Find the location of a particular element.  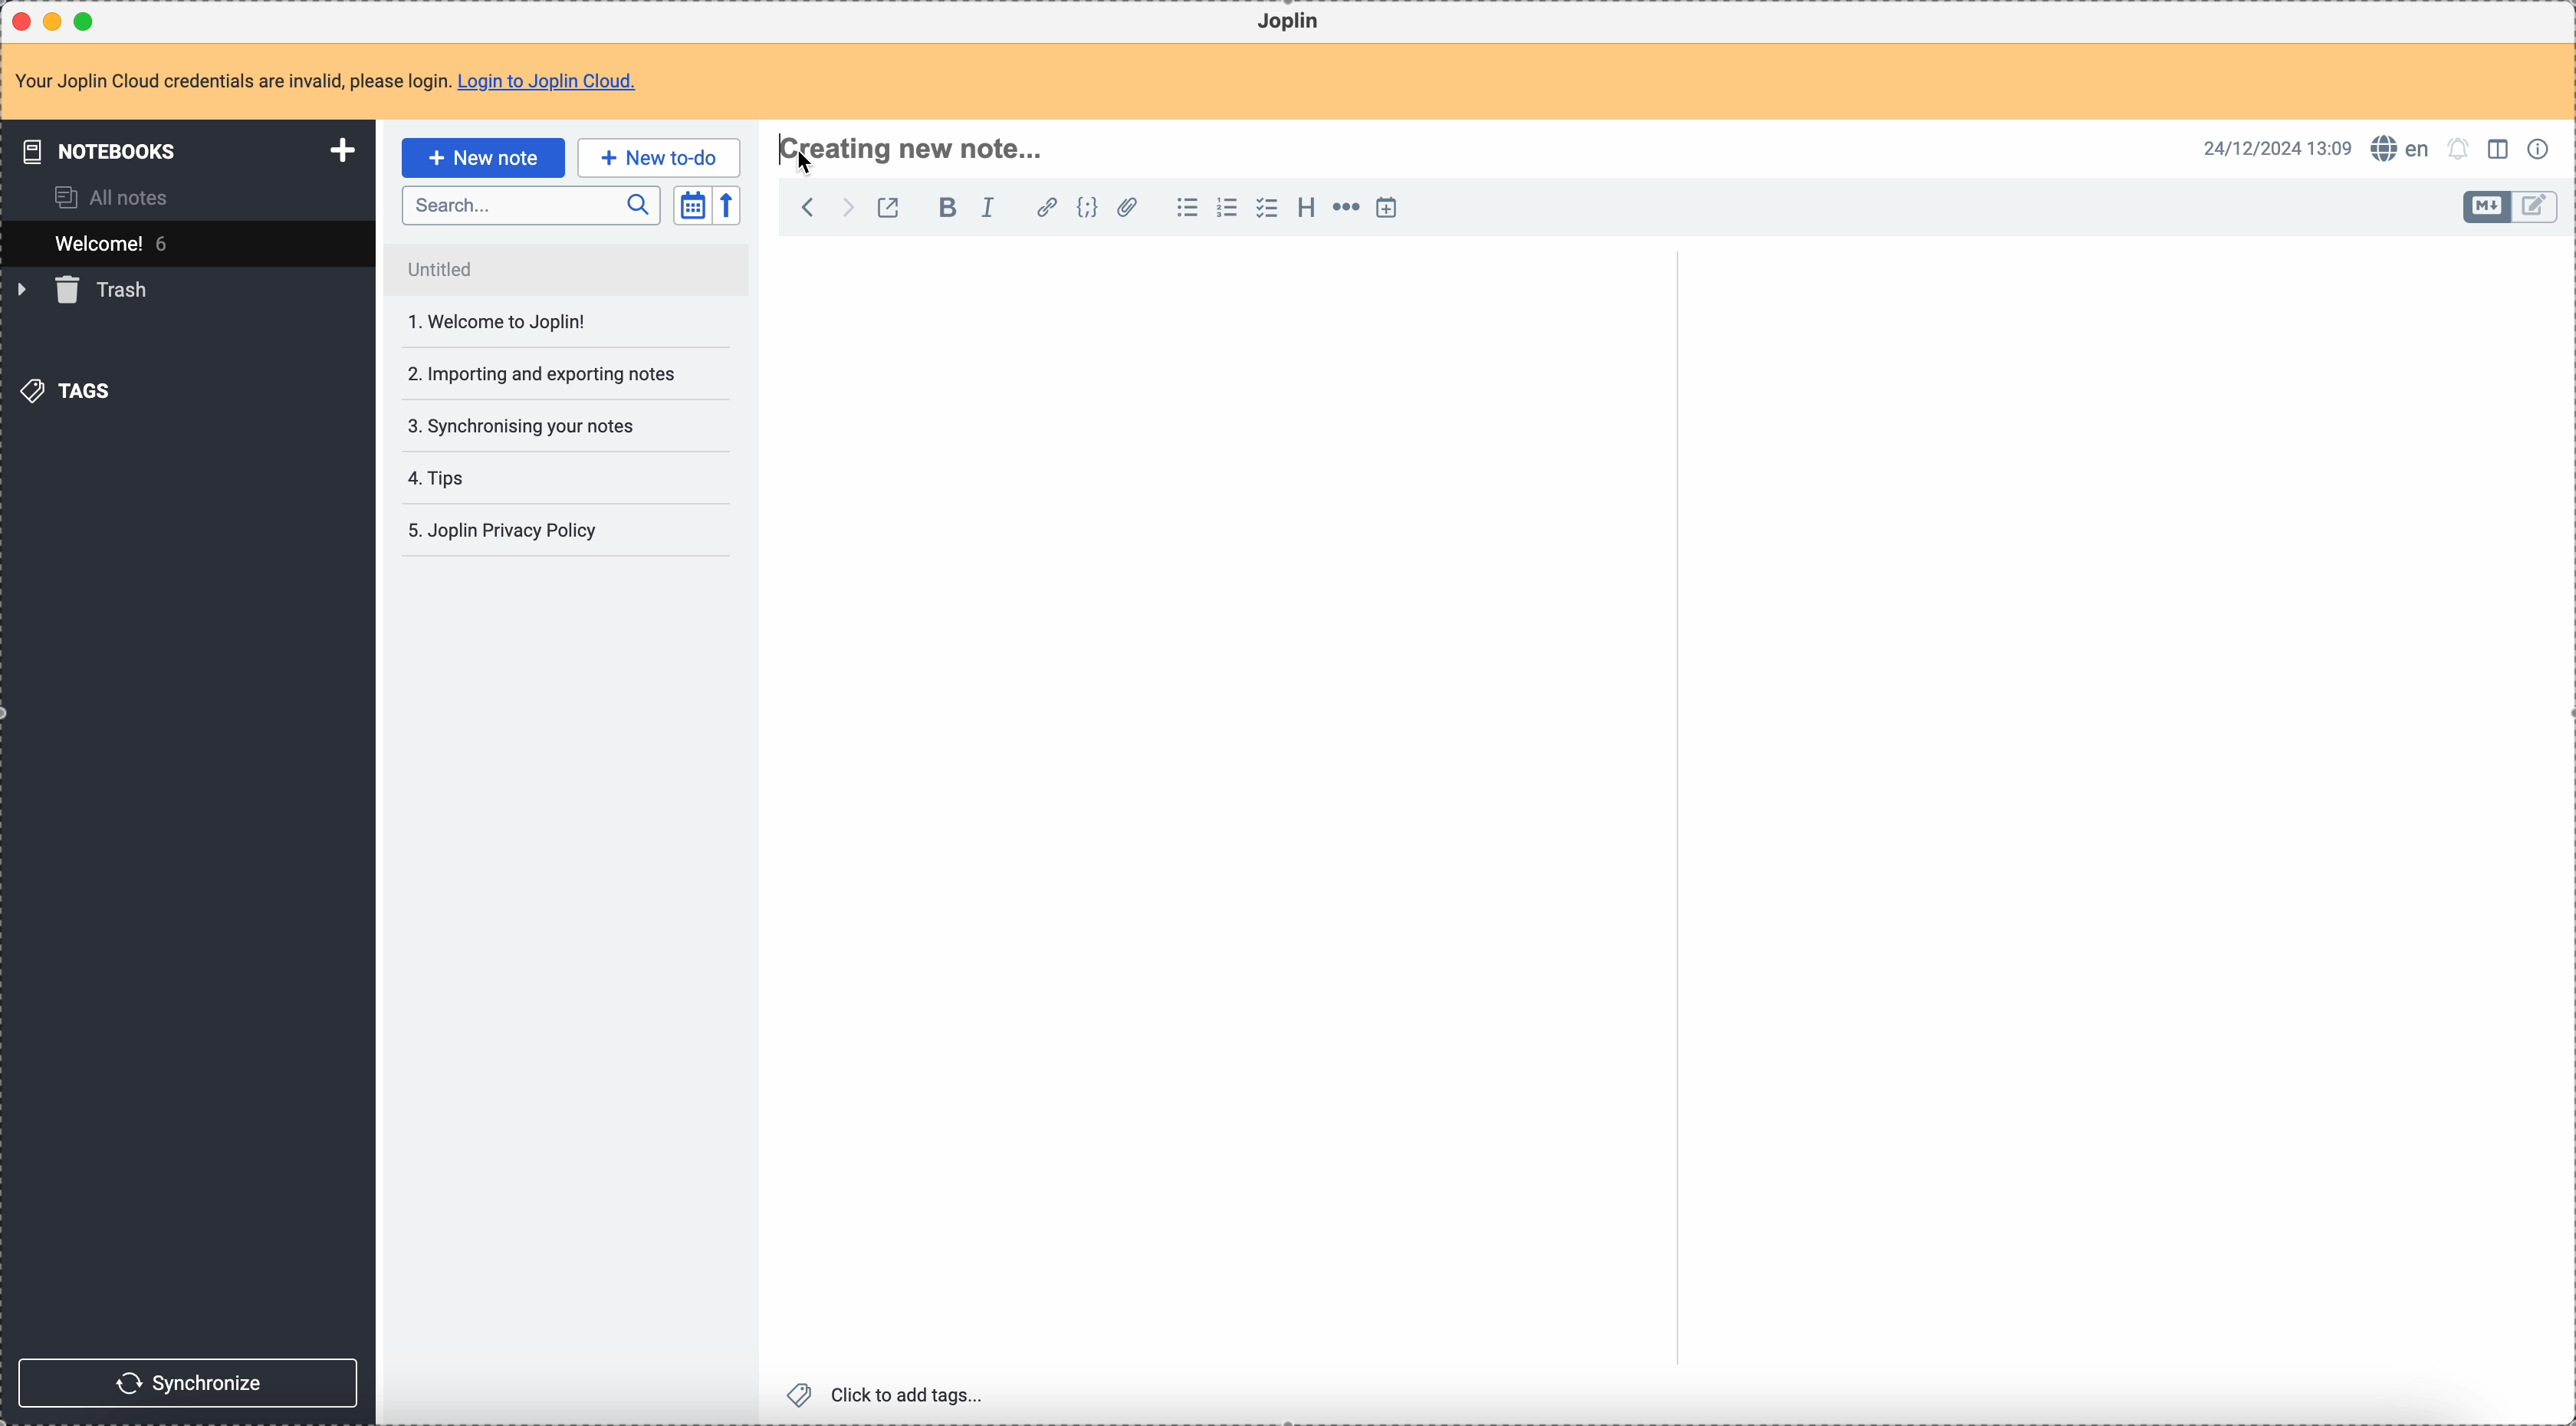

minimize is located at coordinates (57, 23).